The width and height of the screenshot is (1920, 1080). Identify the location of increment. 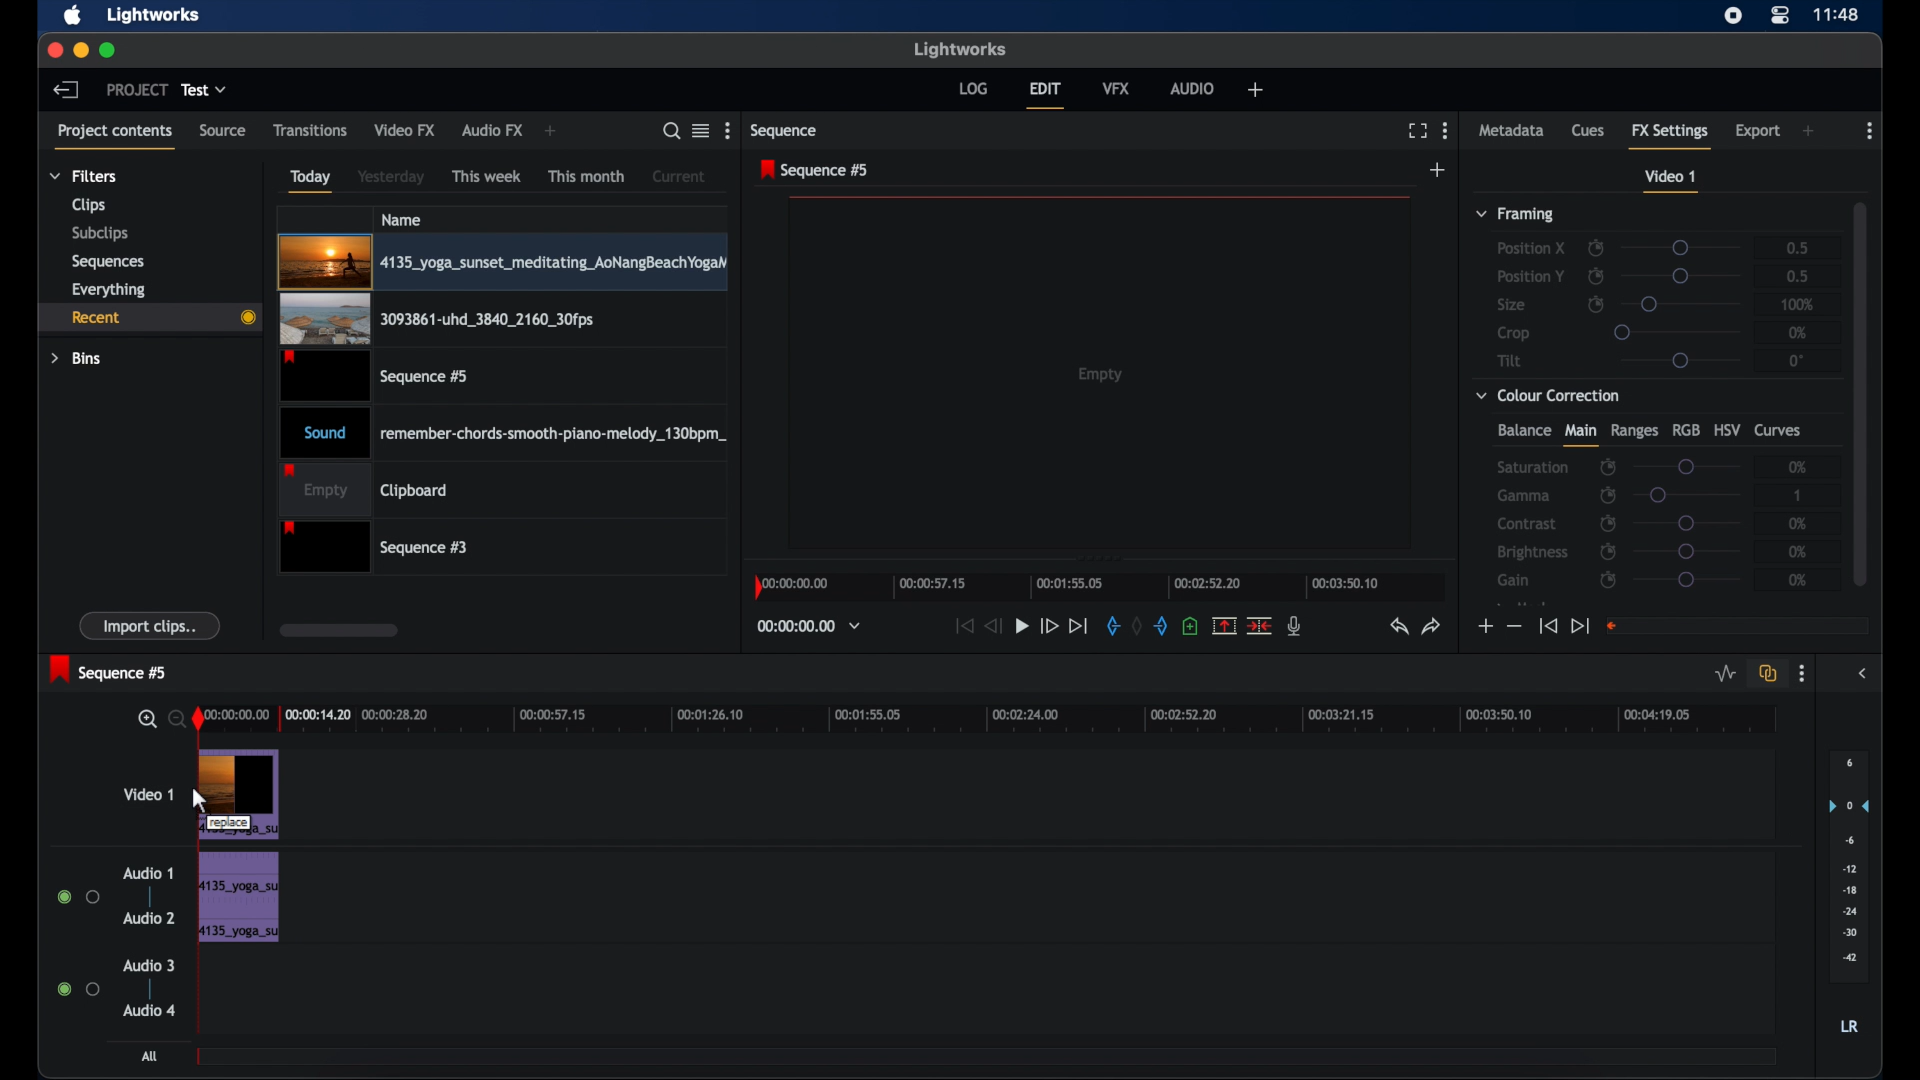
(1483, 626).